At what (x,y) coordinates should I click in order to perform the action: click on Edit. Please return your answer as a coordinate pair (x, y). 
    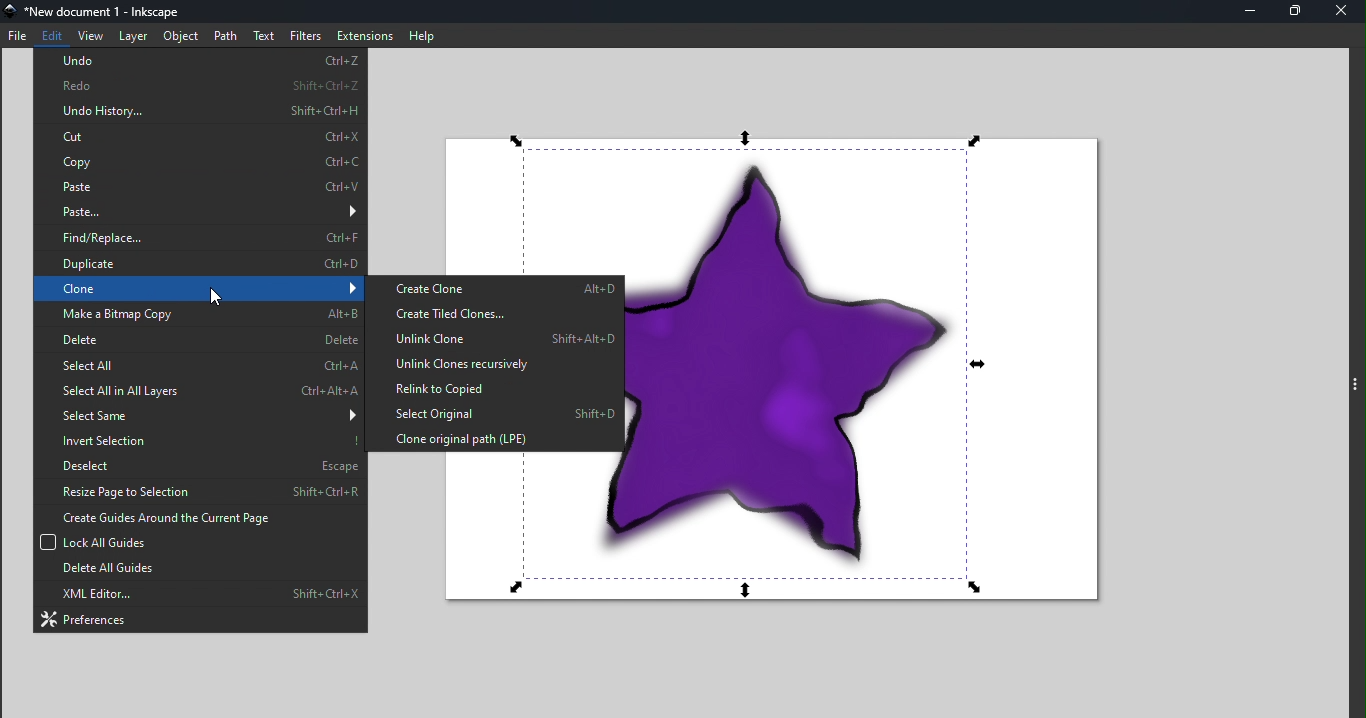
    Looking at the image, I should click on (52, 35).